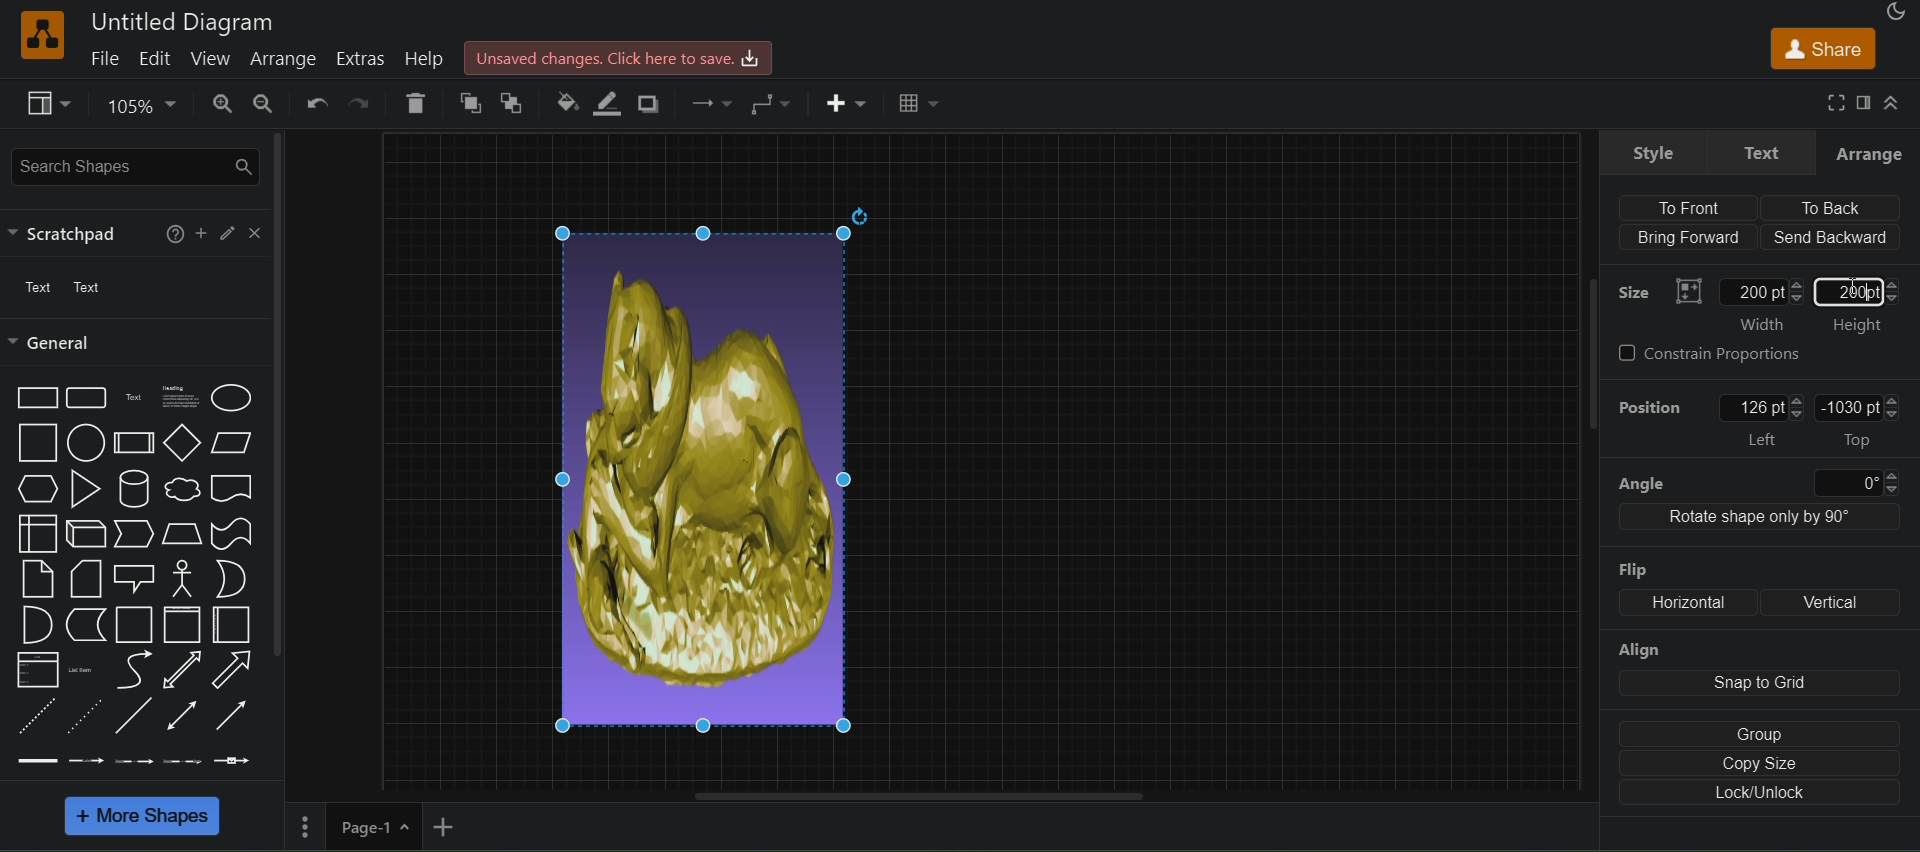  I want to click on add new page, so click(452, 828).